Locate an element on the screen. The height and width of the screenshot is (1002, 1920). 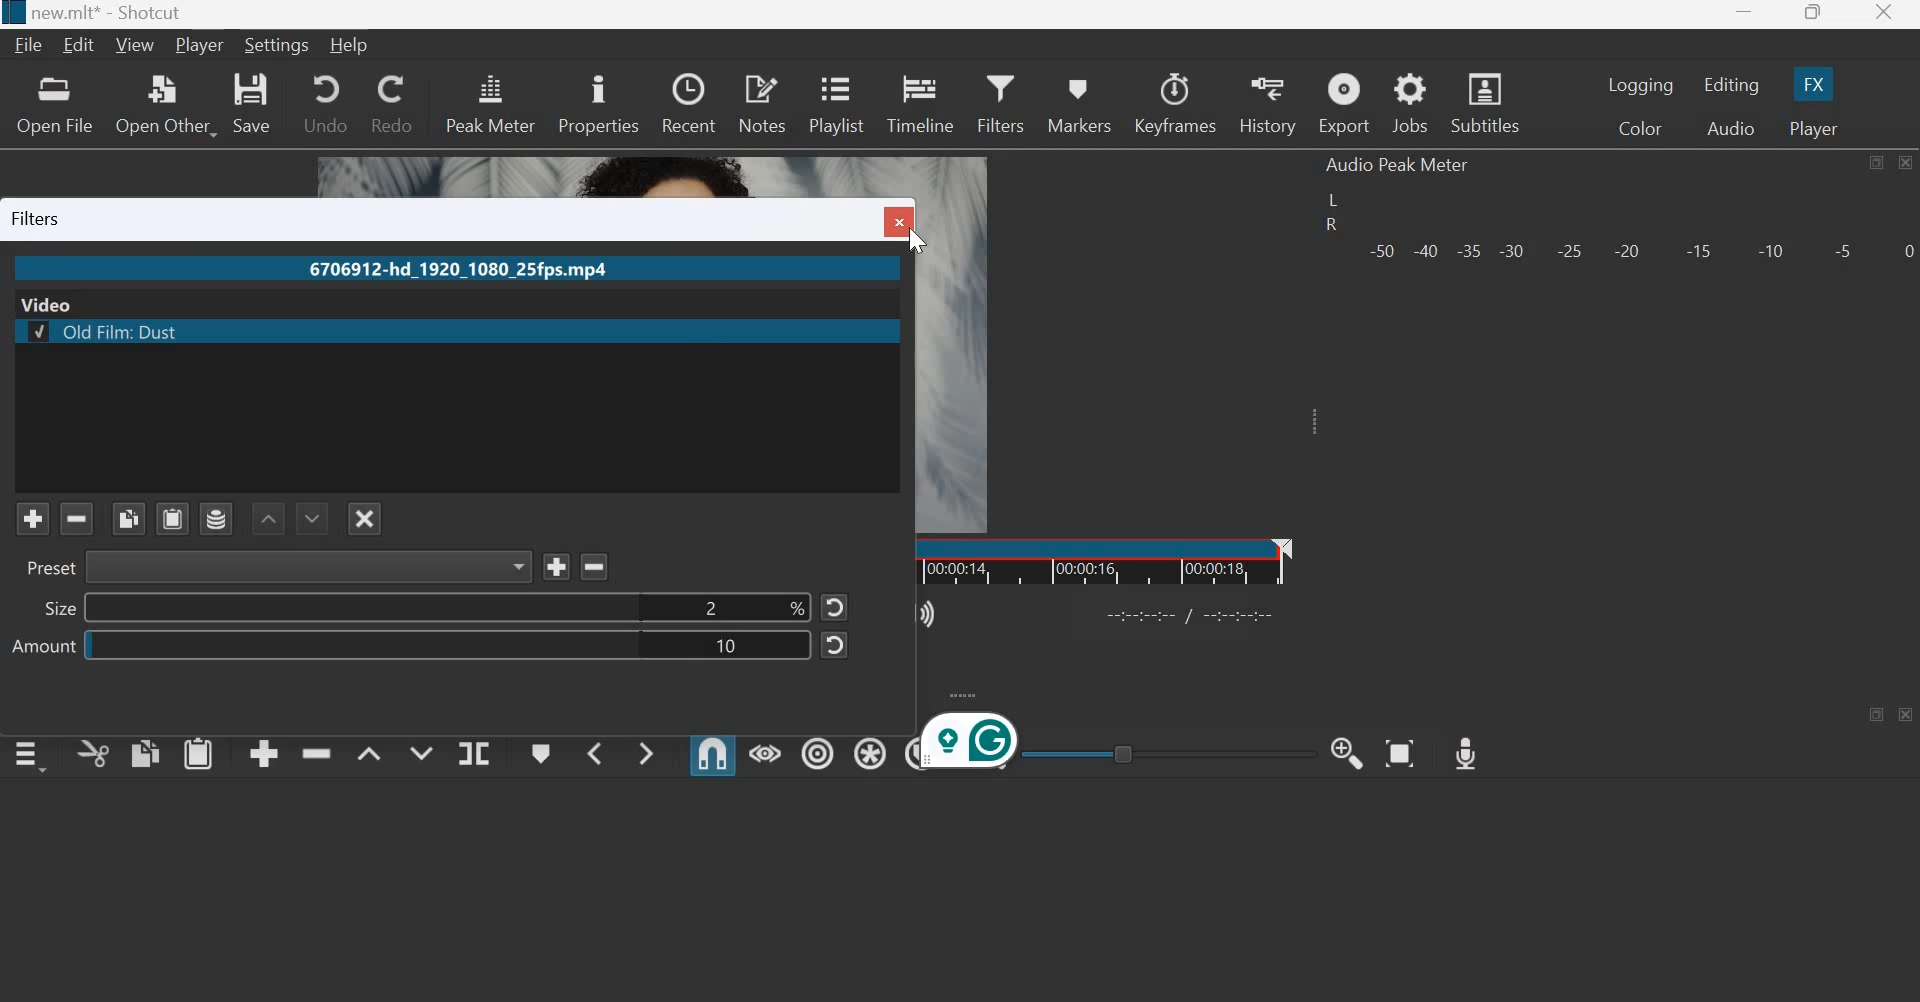
properties is located at coordinates (598, 102).